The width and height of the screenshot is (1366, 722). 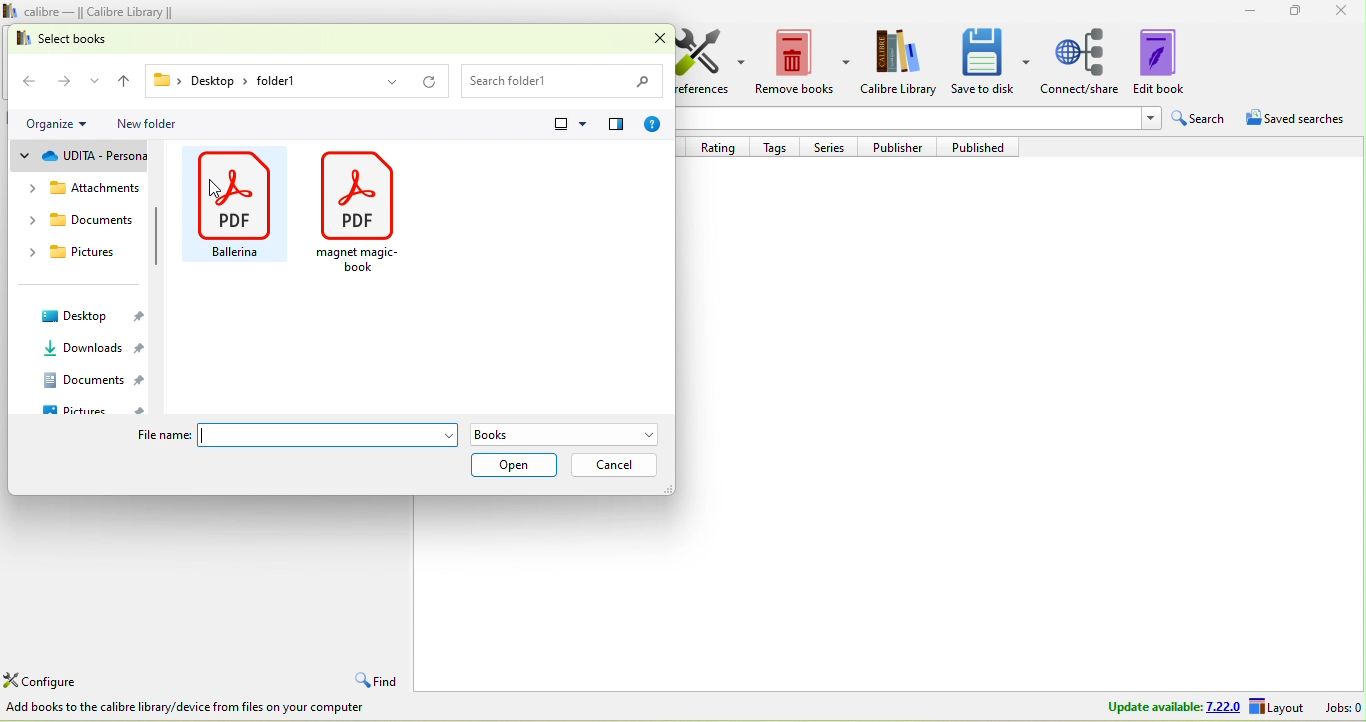 I want to click on file name, so click(x=165, y=438).